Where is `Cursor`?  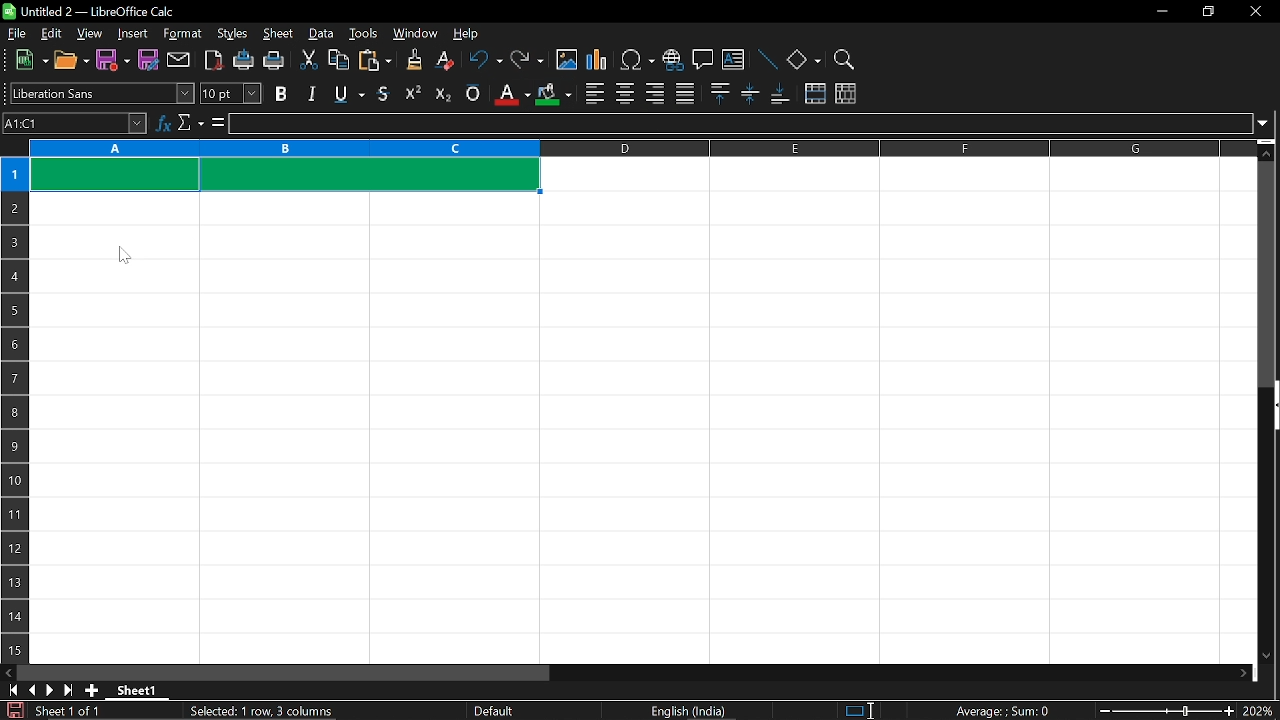
Cursor is located at coordinates (124, 257).